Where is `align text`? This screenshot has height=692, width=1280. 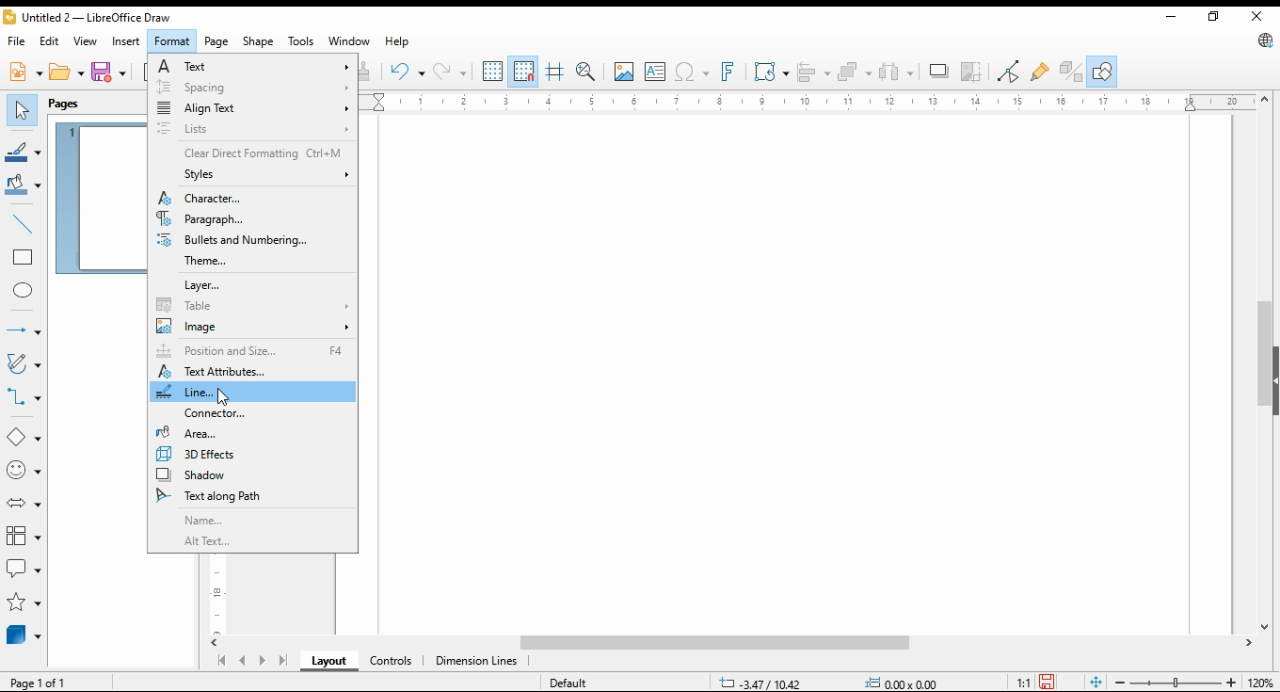 align text is located at coordinates (251, 108).